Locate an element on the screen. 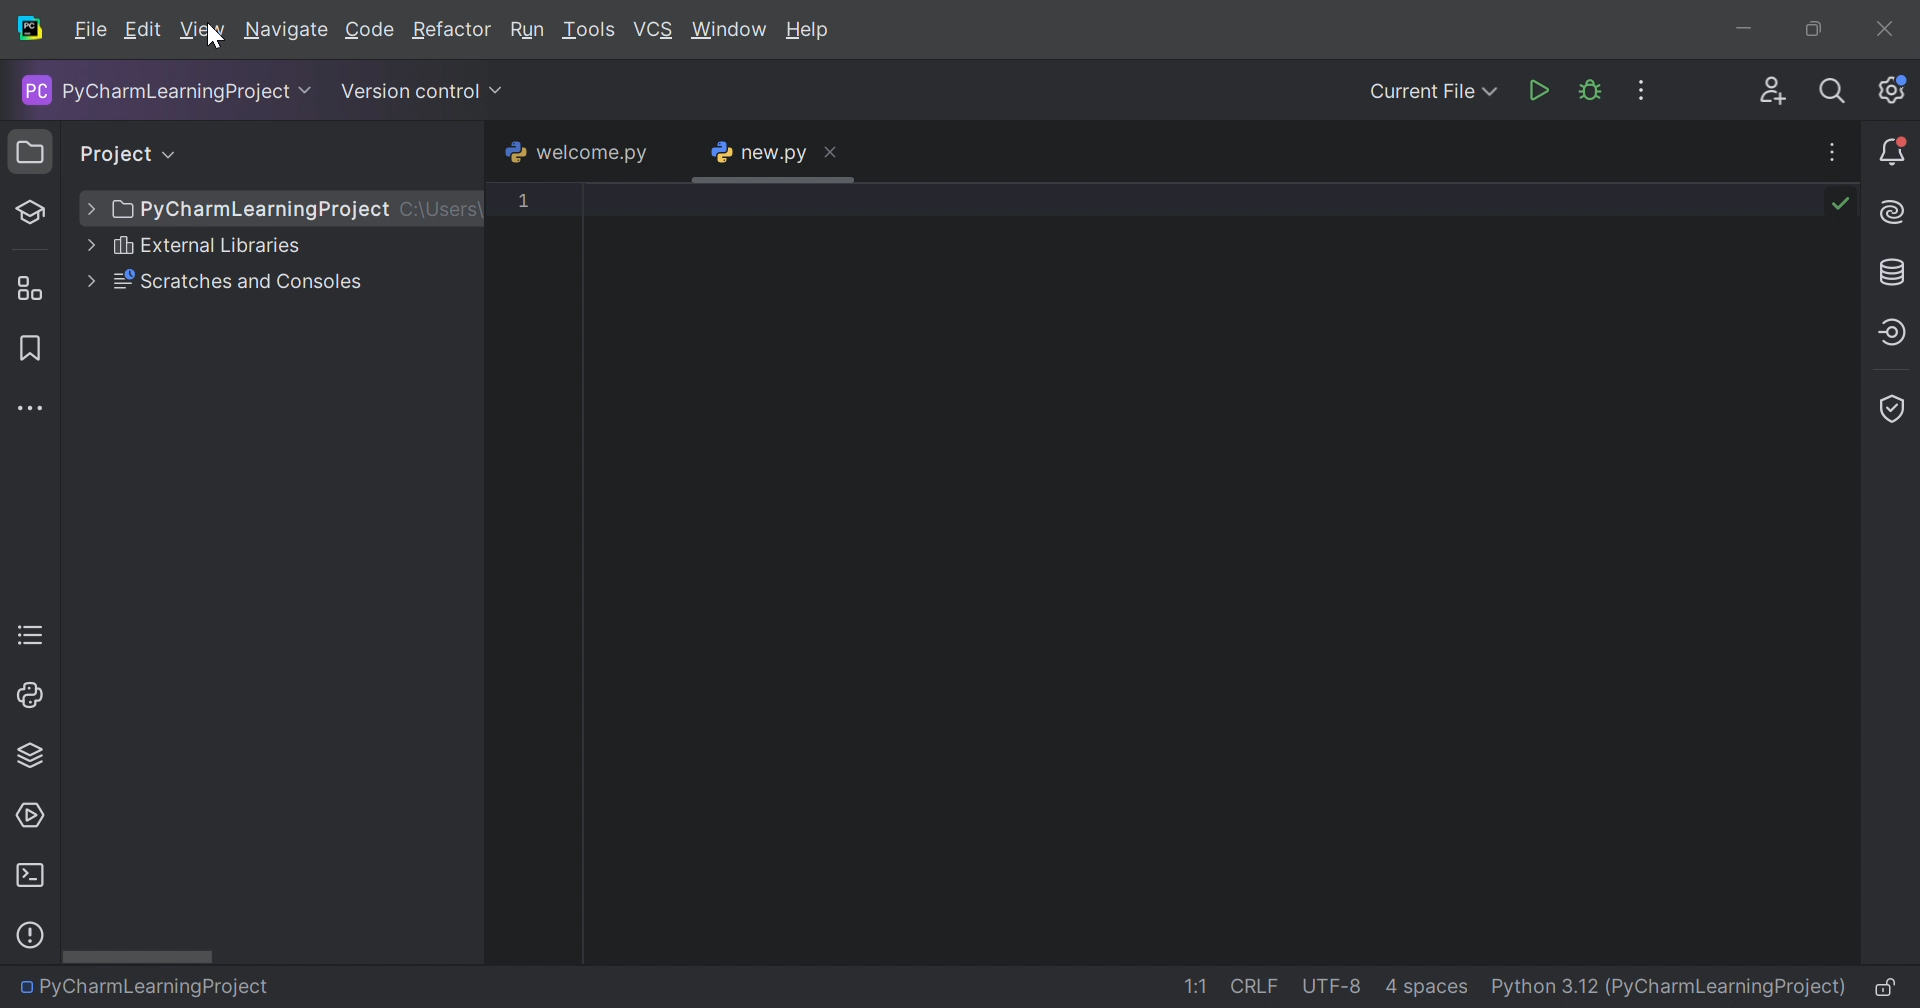 This screenshot has width=1920, height=1008. (PyCharmLearningProject) is located at coordinates (1728, 987).